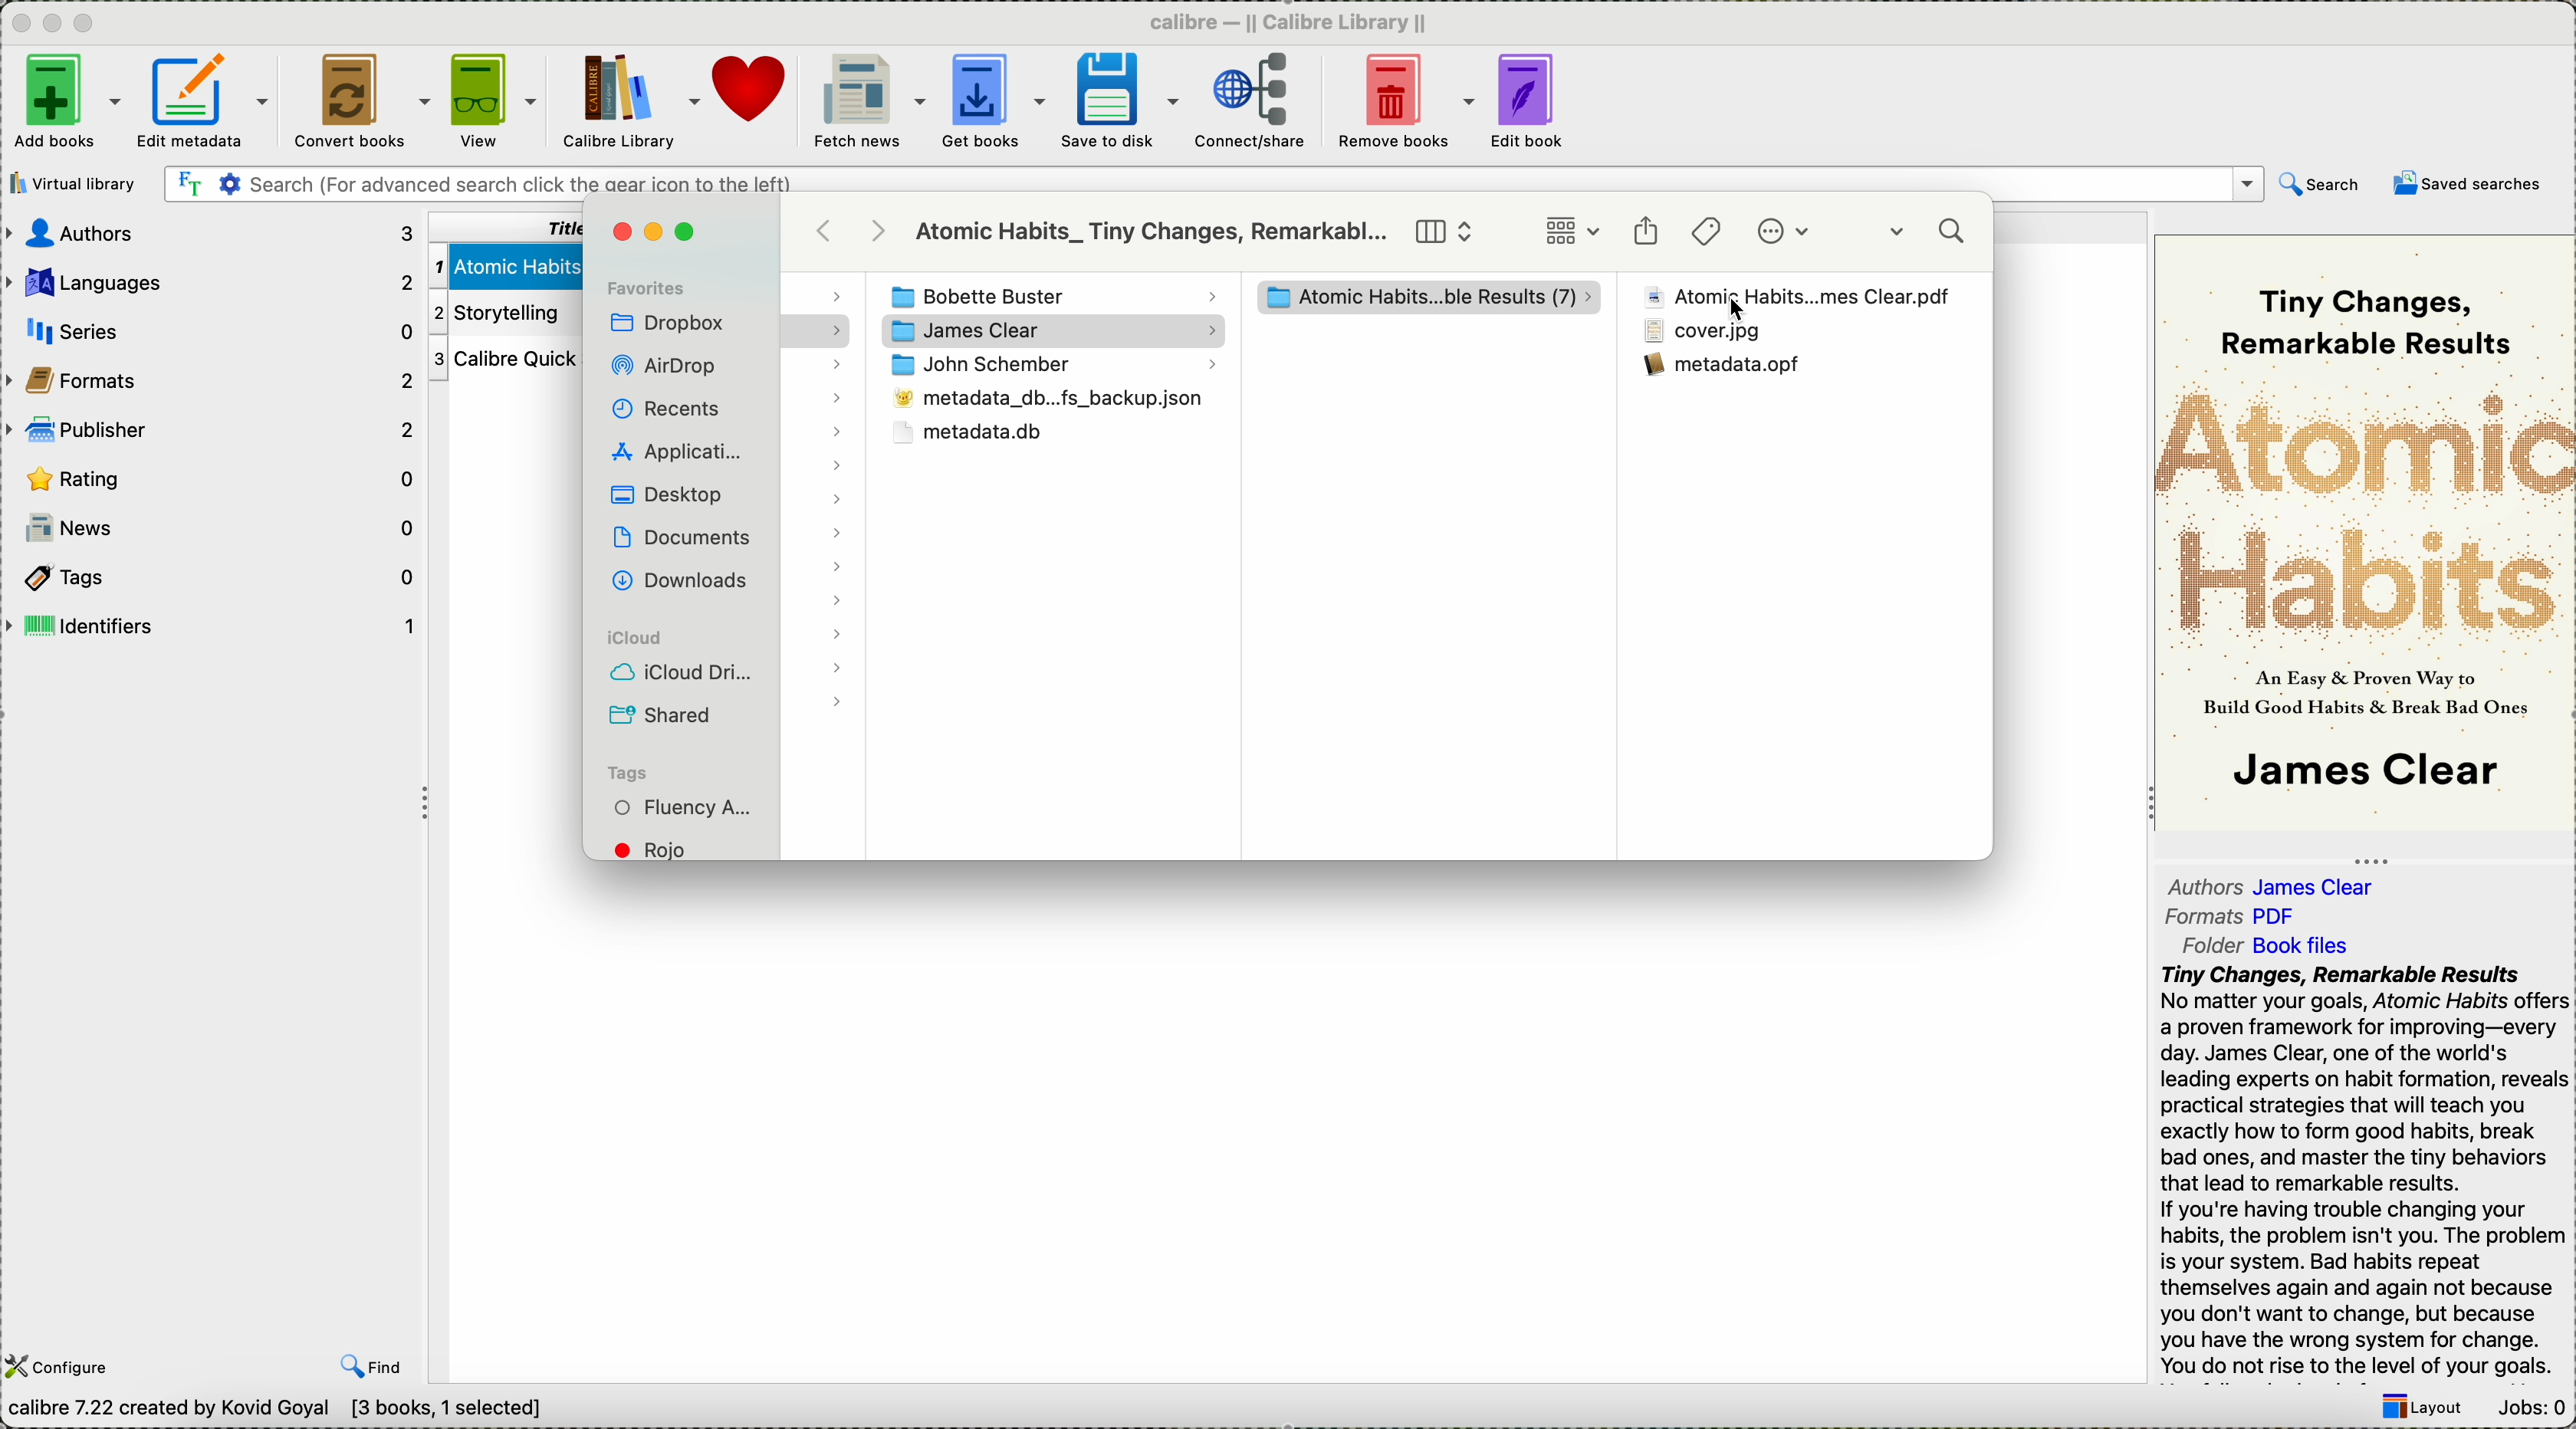  What do you see at coordinates (1047, 297) in the screenshot?
I see `bobette buster` at bounding box center [1047, 297].